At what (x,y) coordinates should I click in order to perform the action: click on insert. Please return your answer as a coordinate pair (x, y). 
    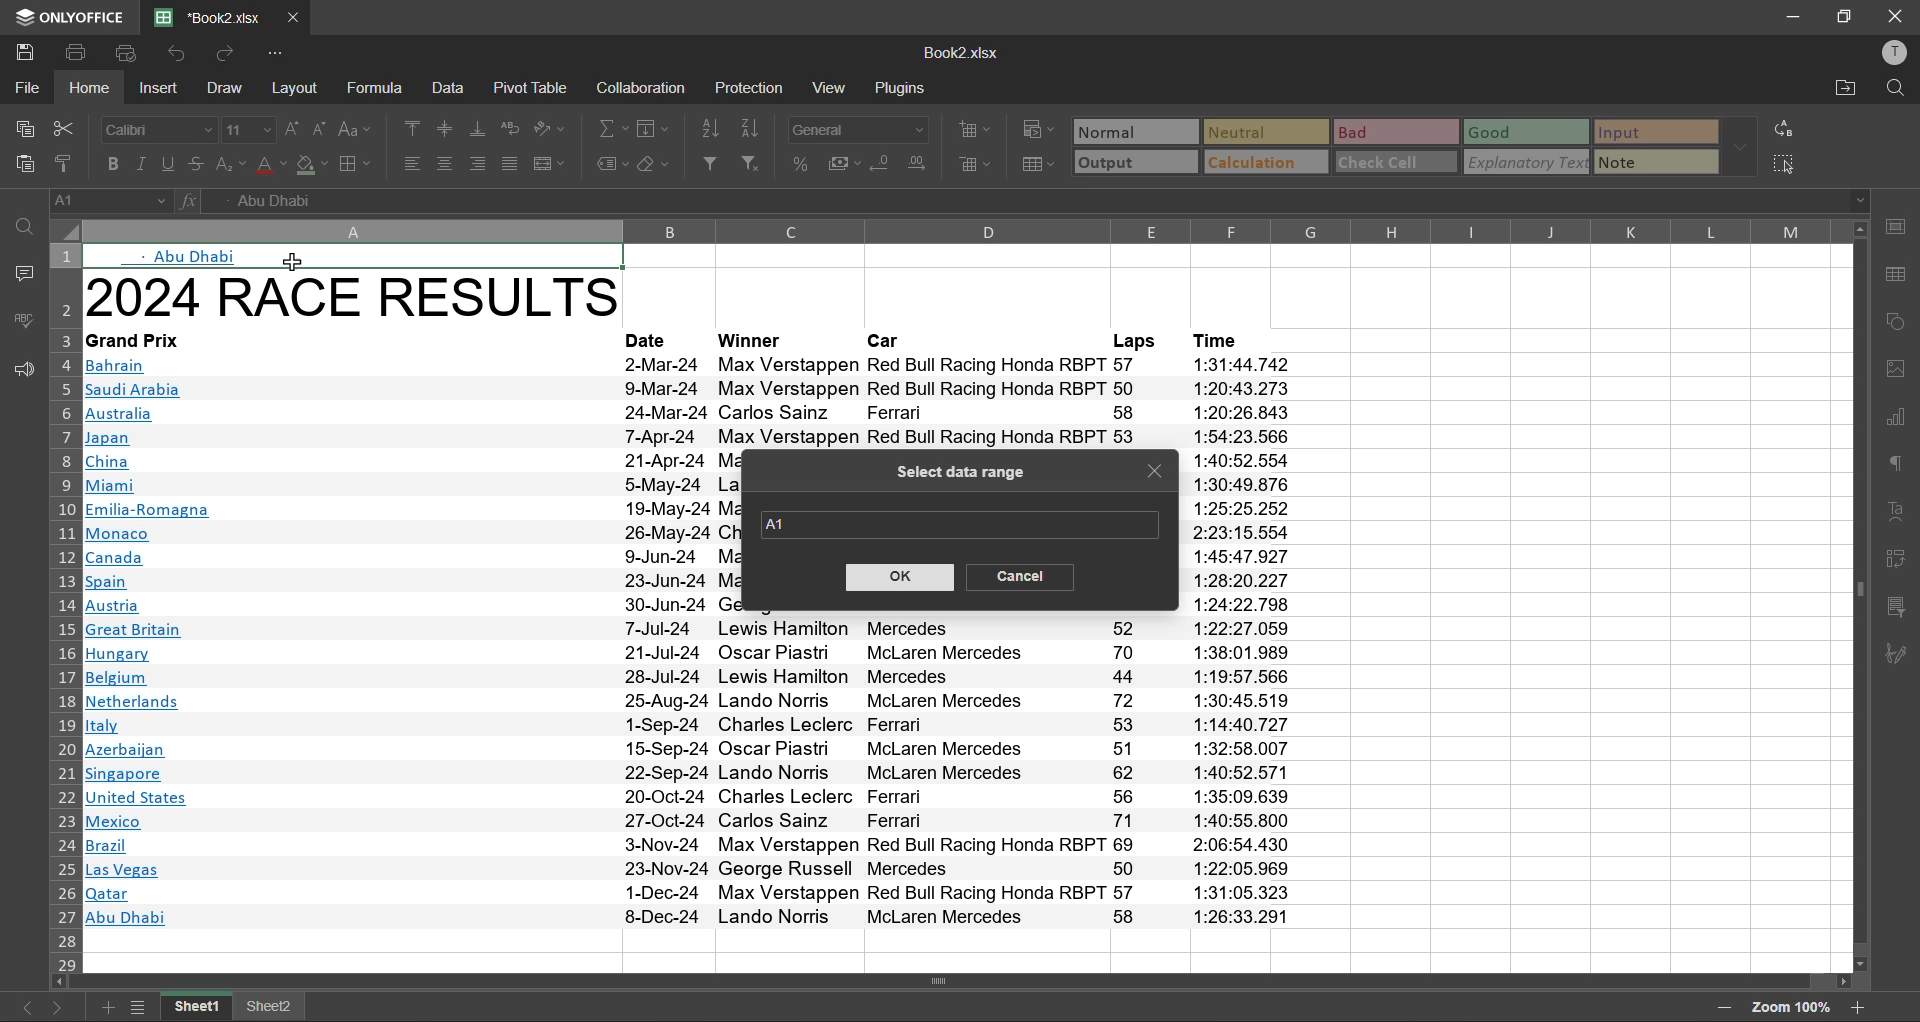
    Looking at the image, I should click on (155, 87).